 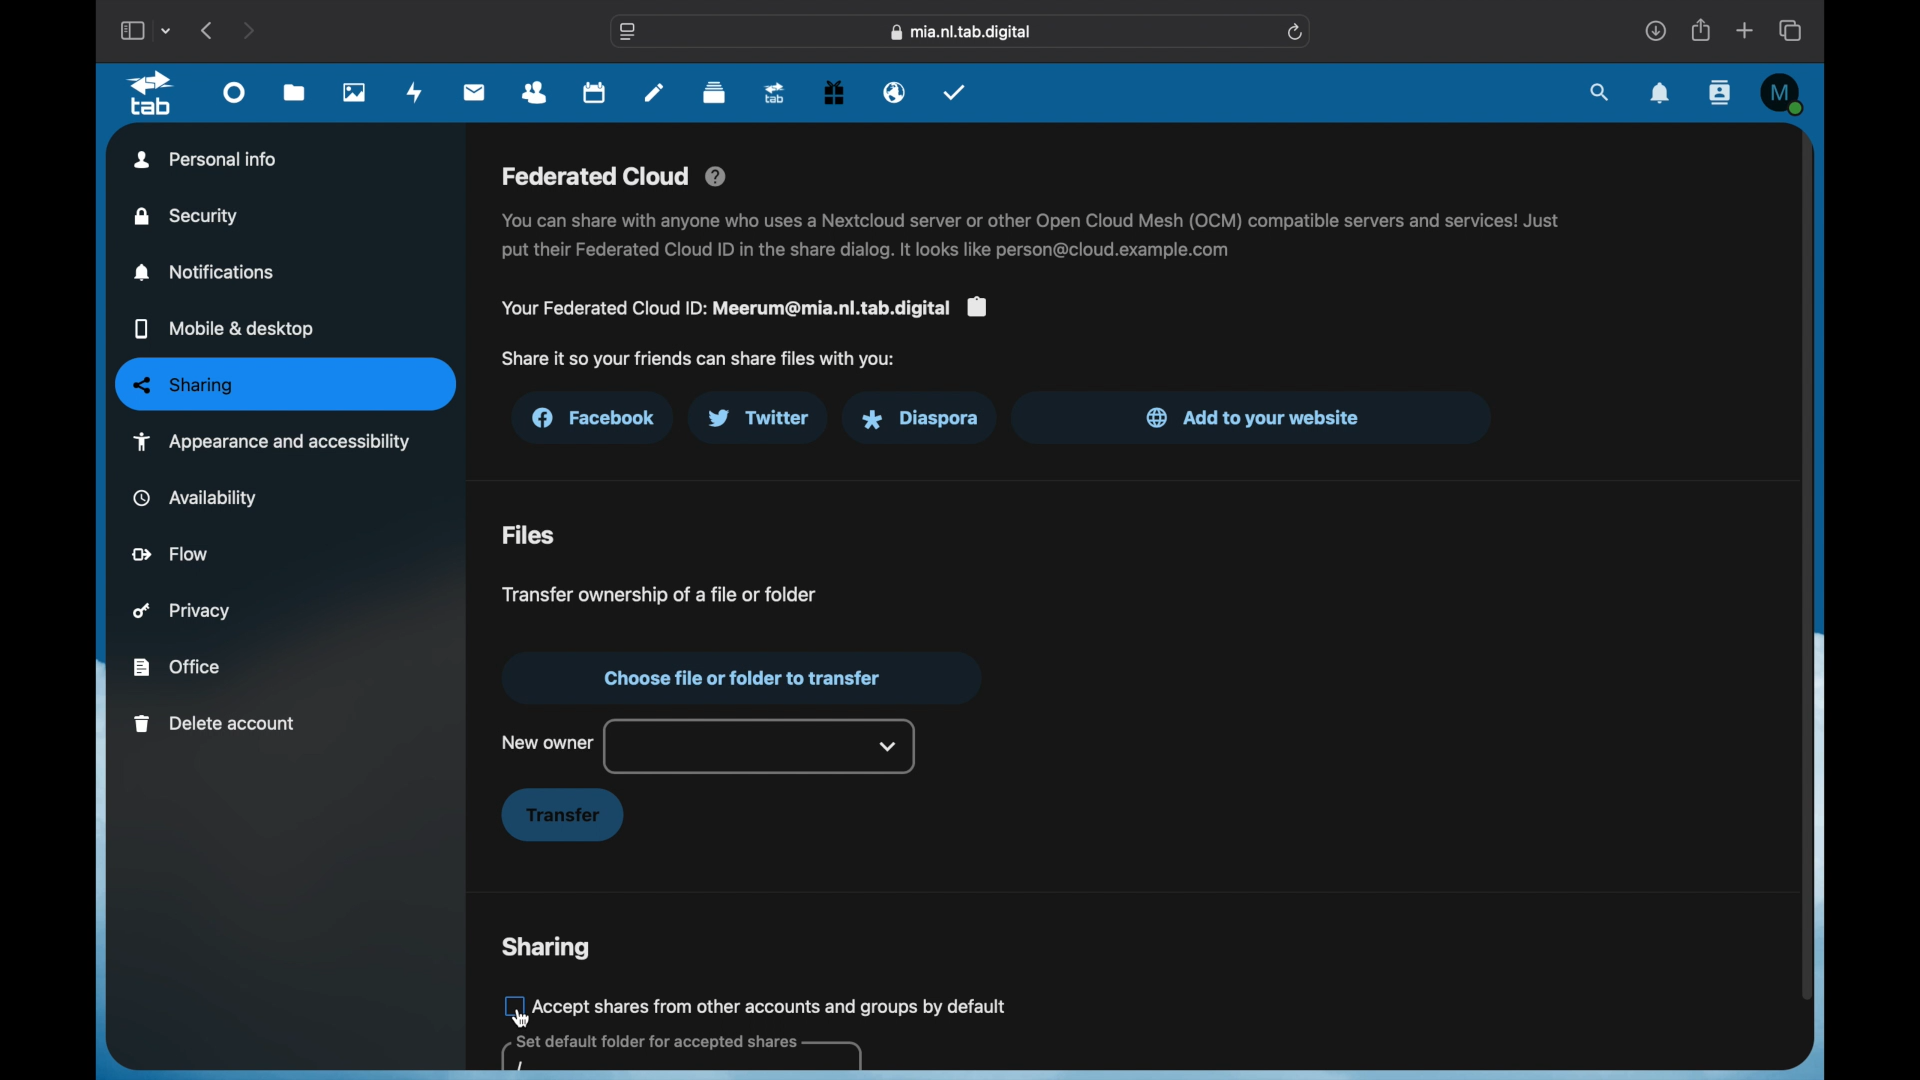 I want to click on web address, so click(x=964, y=32).